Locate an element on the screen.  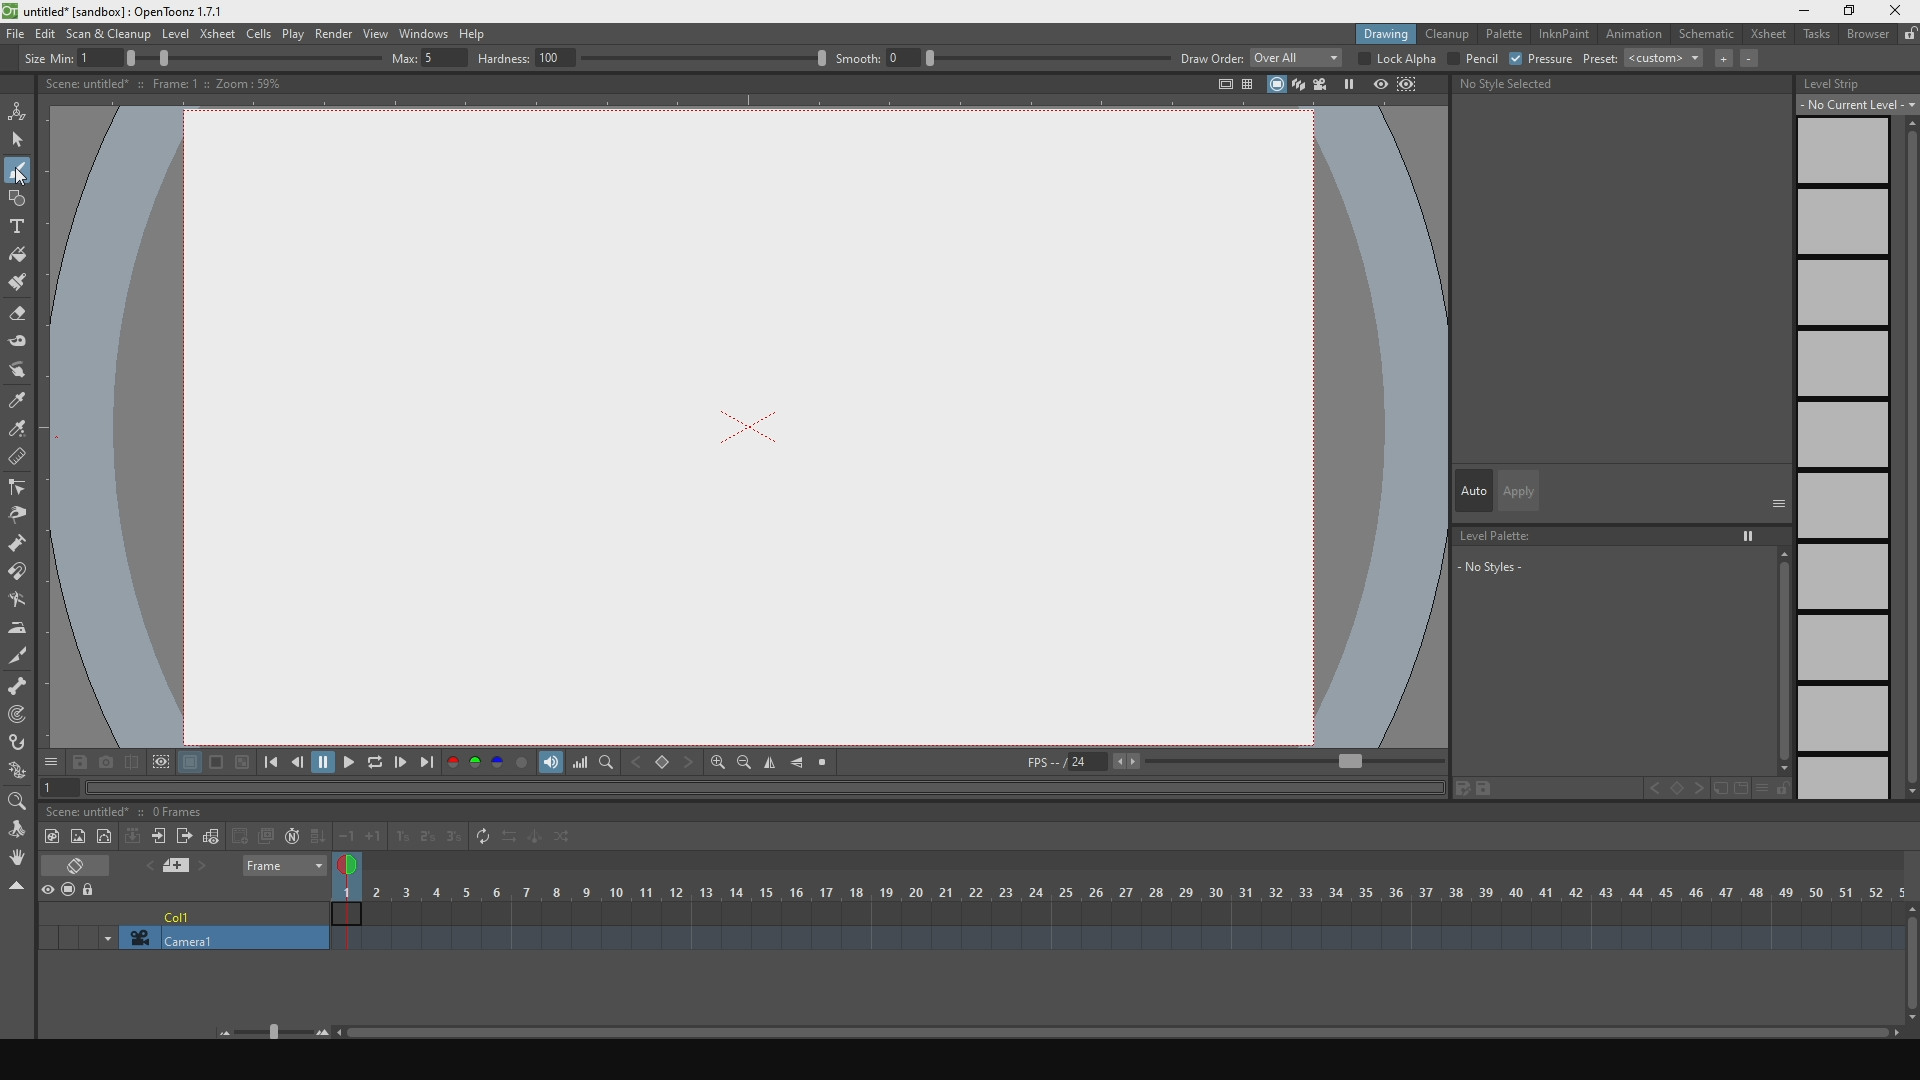
shape is located at coordinates (22, 197).